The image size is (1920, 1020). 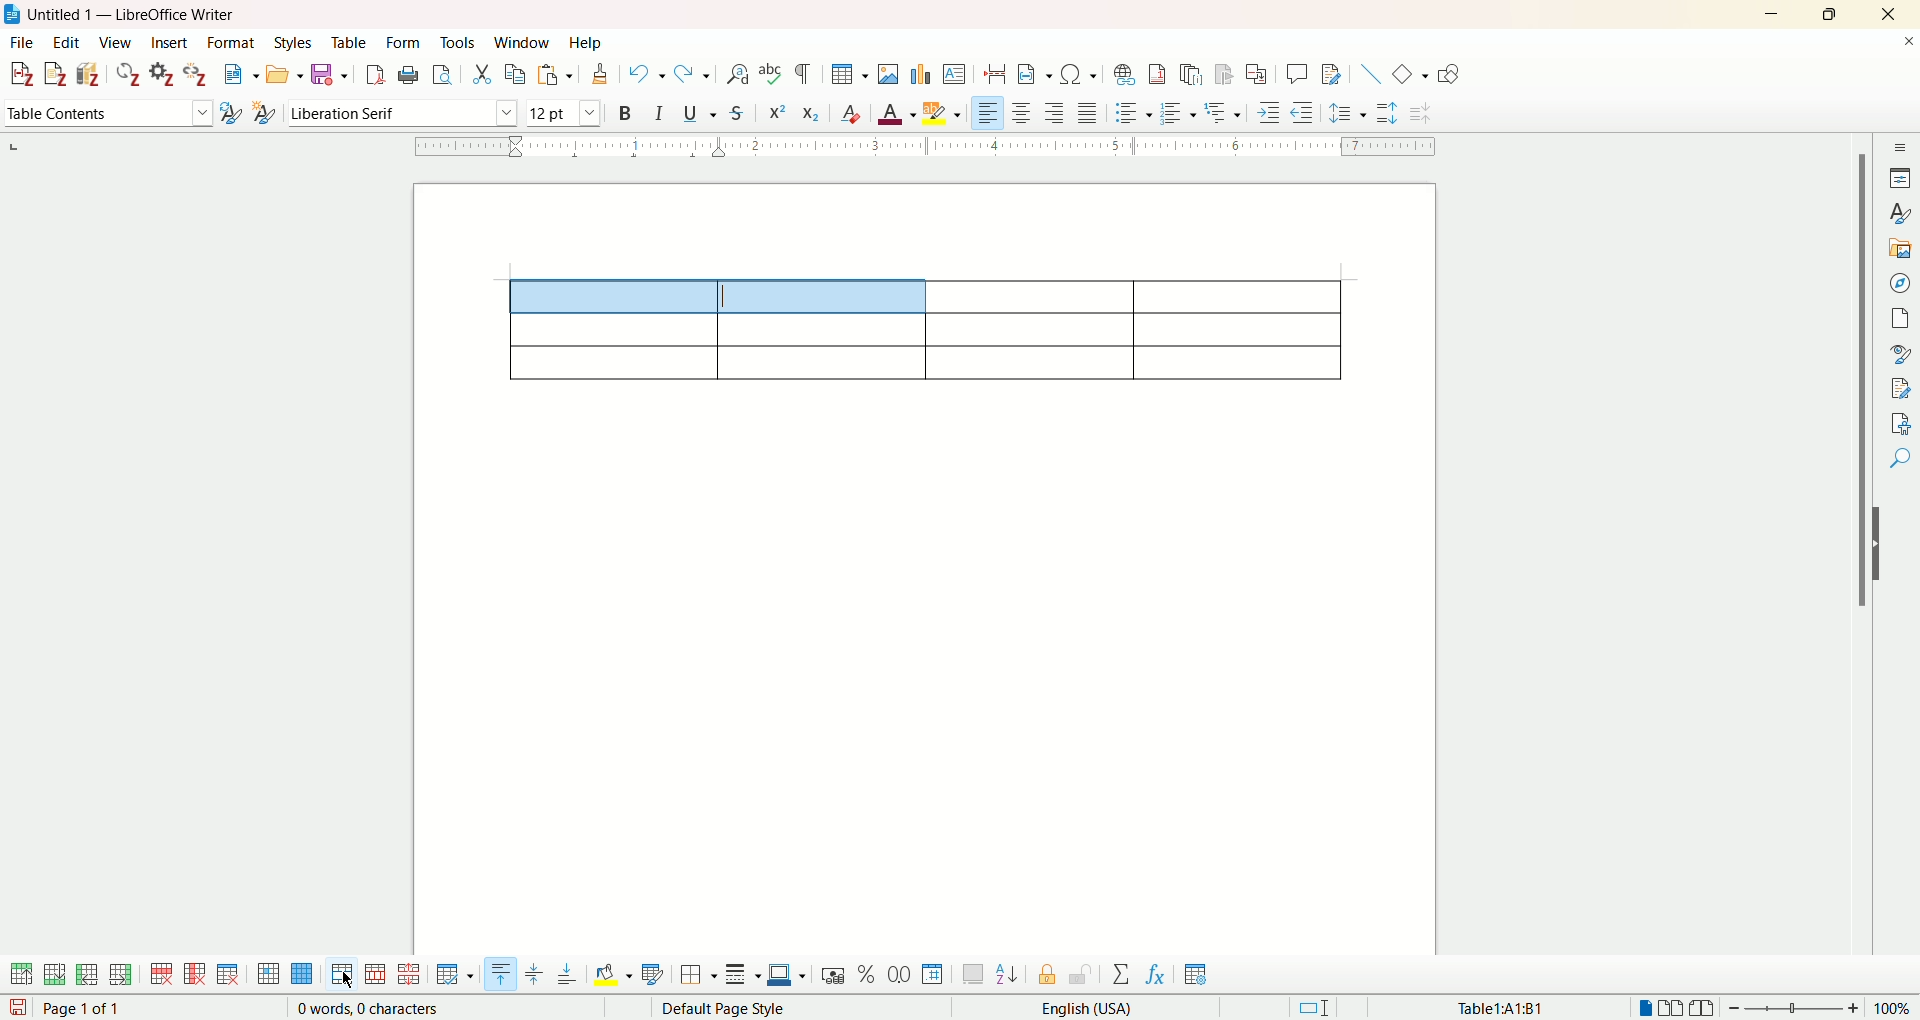 I want to click on align top, so click(x=503, y=975).